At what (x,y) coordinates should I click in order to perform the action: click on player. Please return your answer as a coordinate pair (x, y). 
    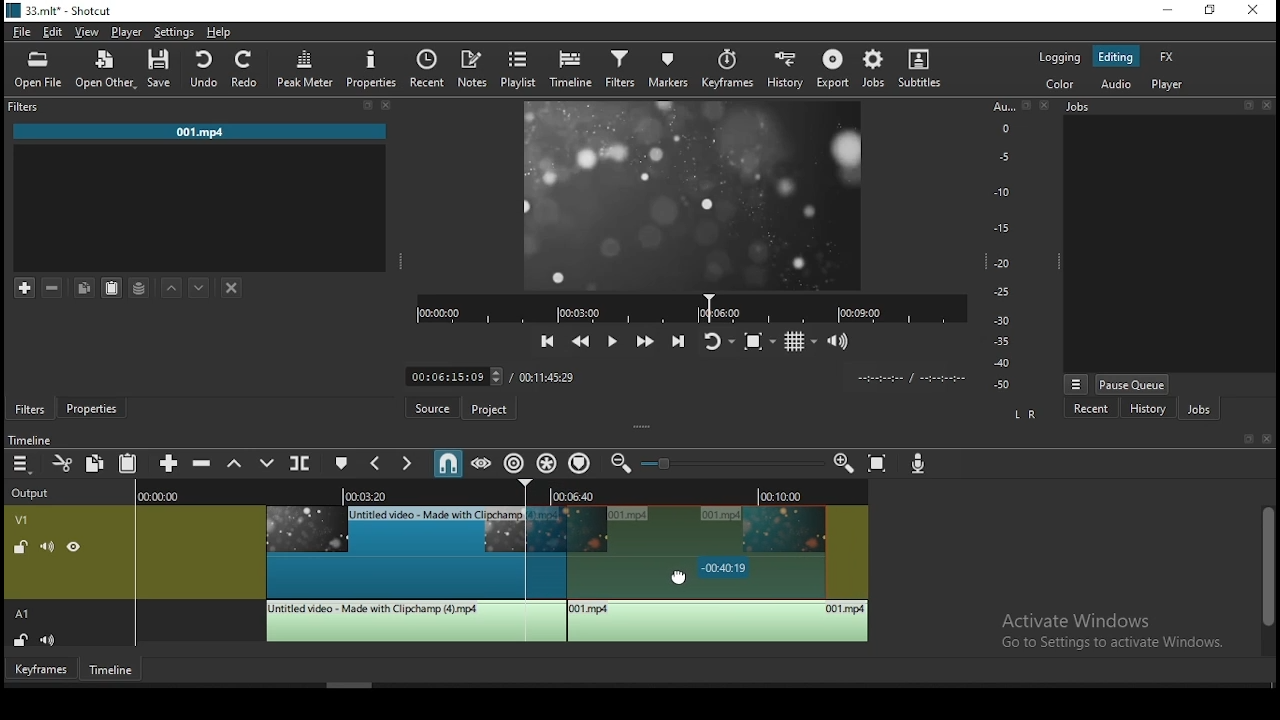
    Looking at the image, I should click on (126, 32).